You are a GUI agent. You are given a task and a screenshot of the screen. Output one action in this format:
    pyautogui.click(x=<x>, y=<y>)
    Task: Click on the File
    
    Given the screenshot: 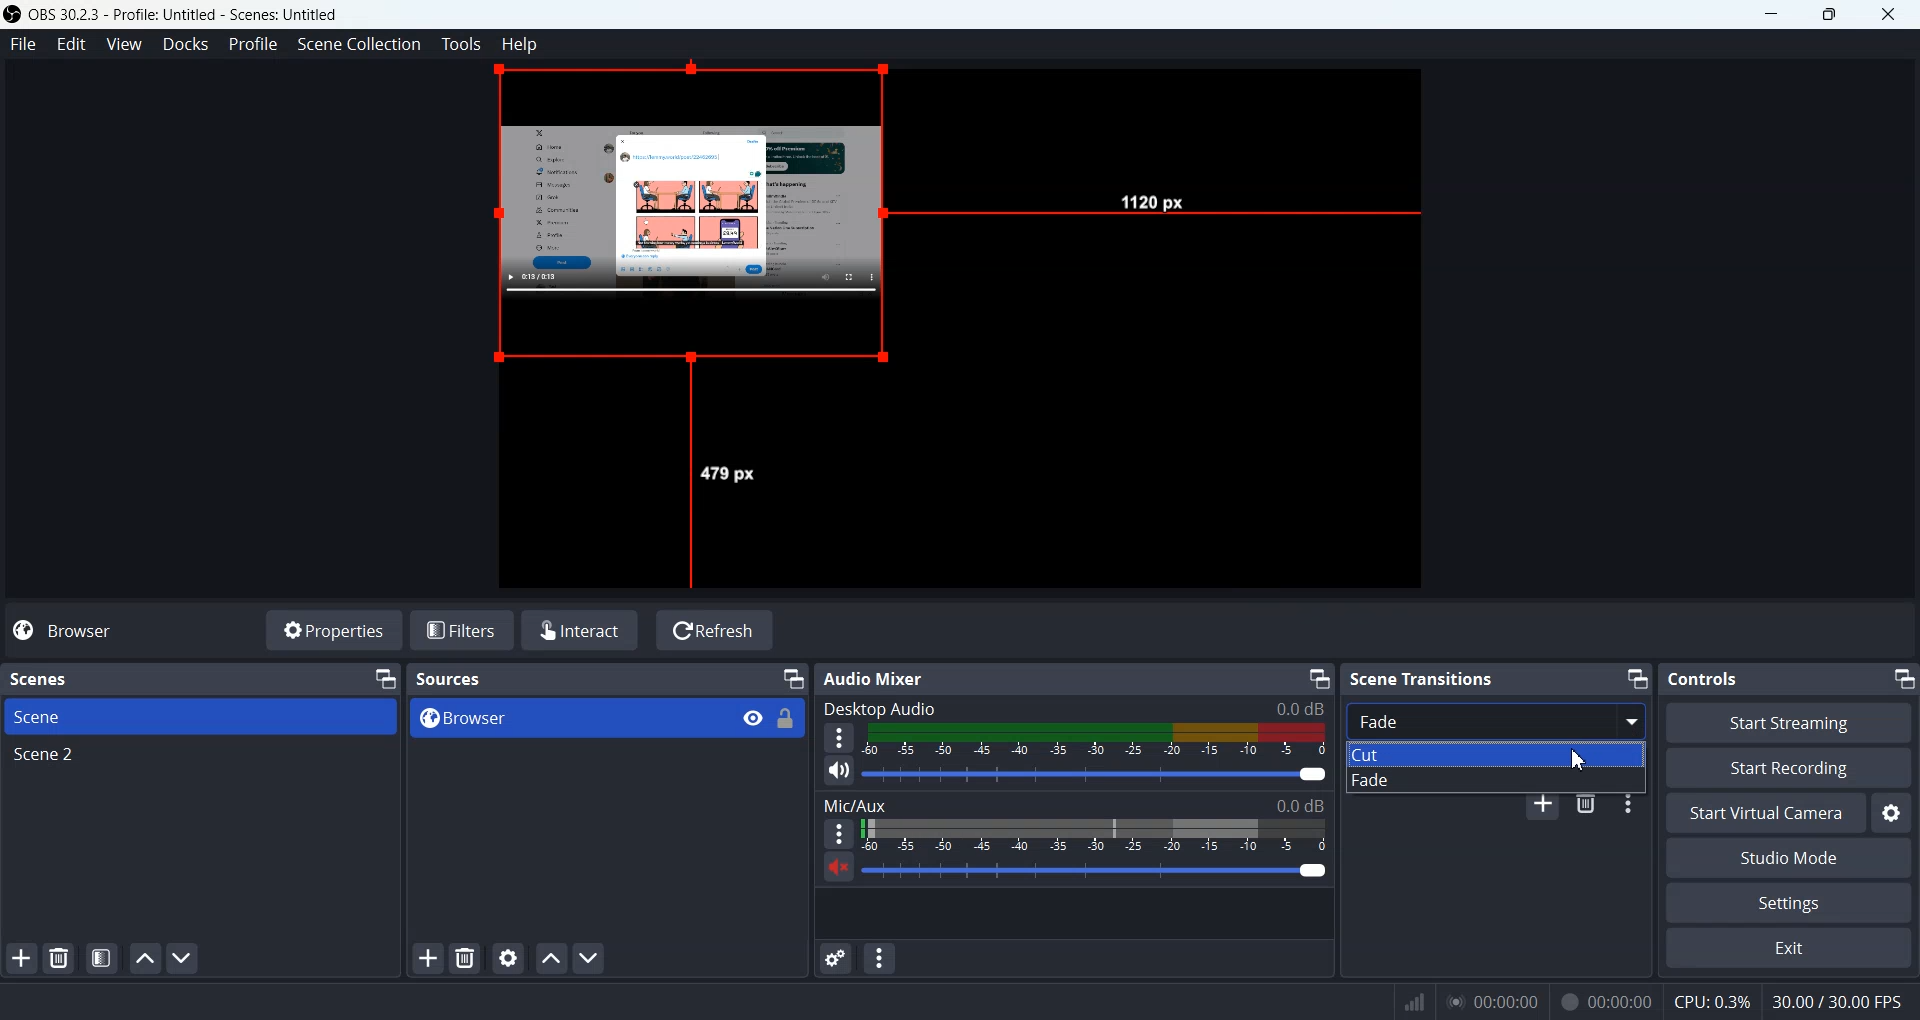 What is the action you would take?
    pyautogui.click(x=20, y=43)
    